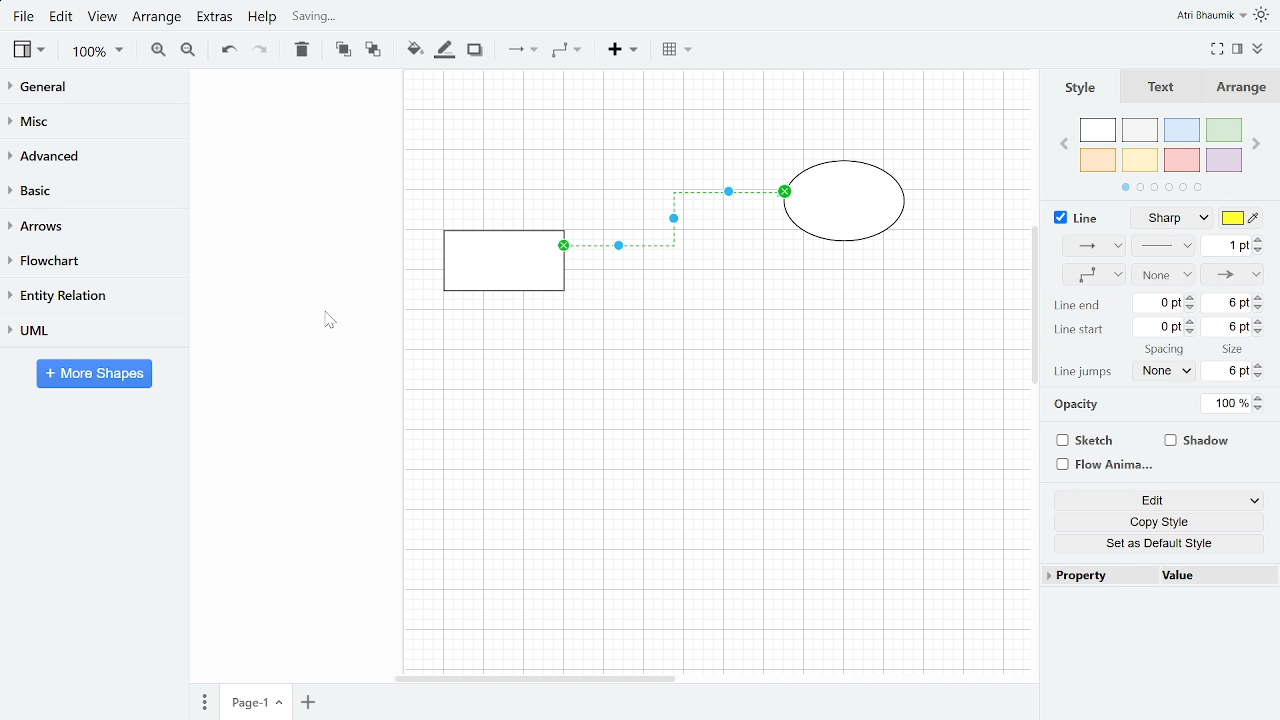  I want to click on Misc, so click(93, 122).